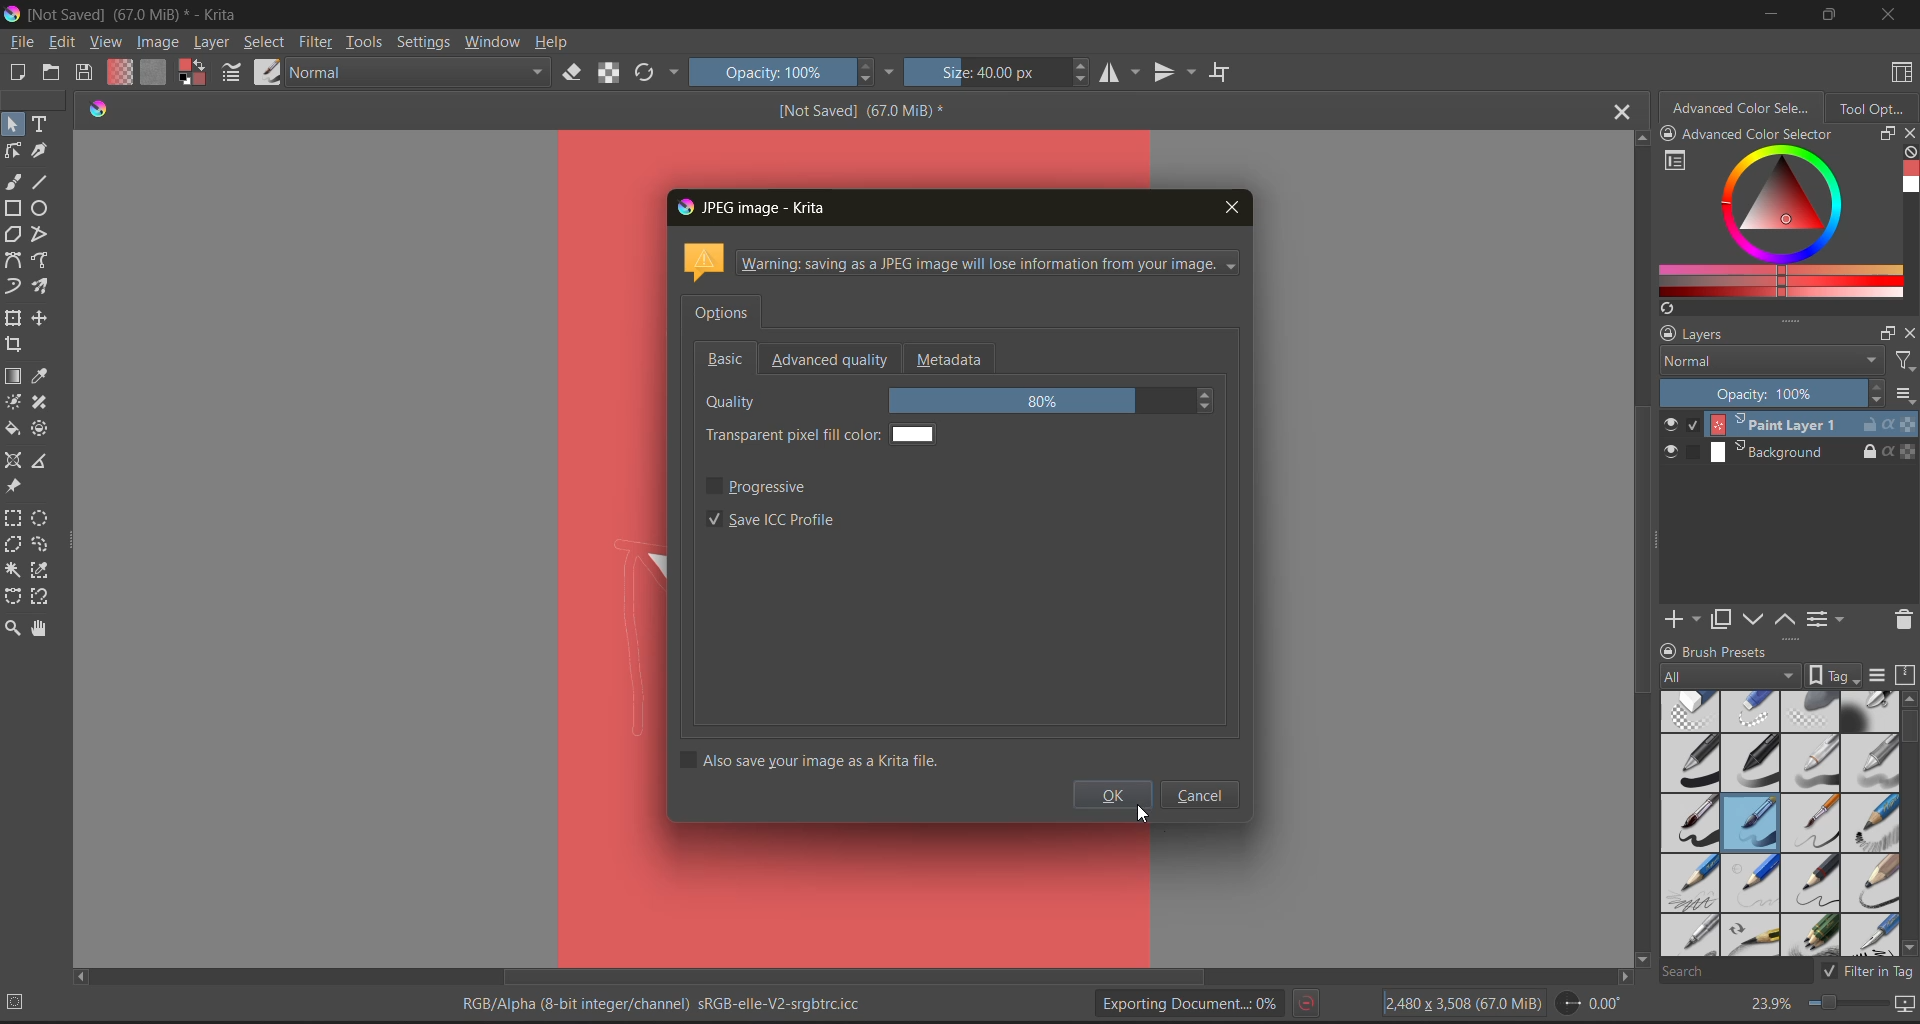  What do you see at coordinates (994, 74) in the screenshot?
I see `size` at bounding box center [994, 74].